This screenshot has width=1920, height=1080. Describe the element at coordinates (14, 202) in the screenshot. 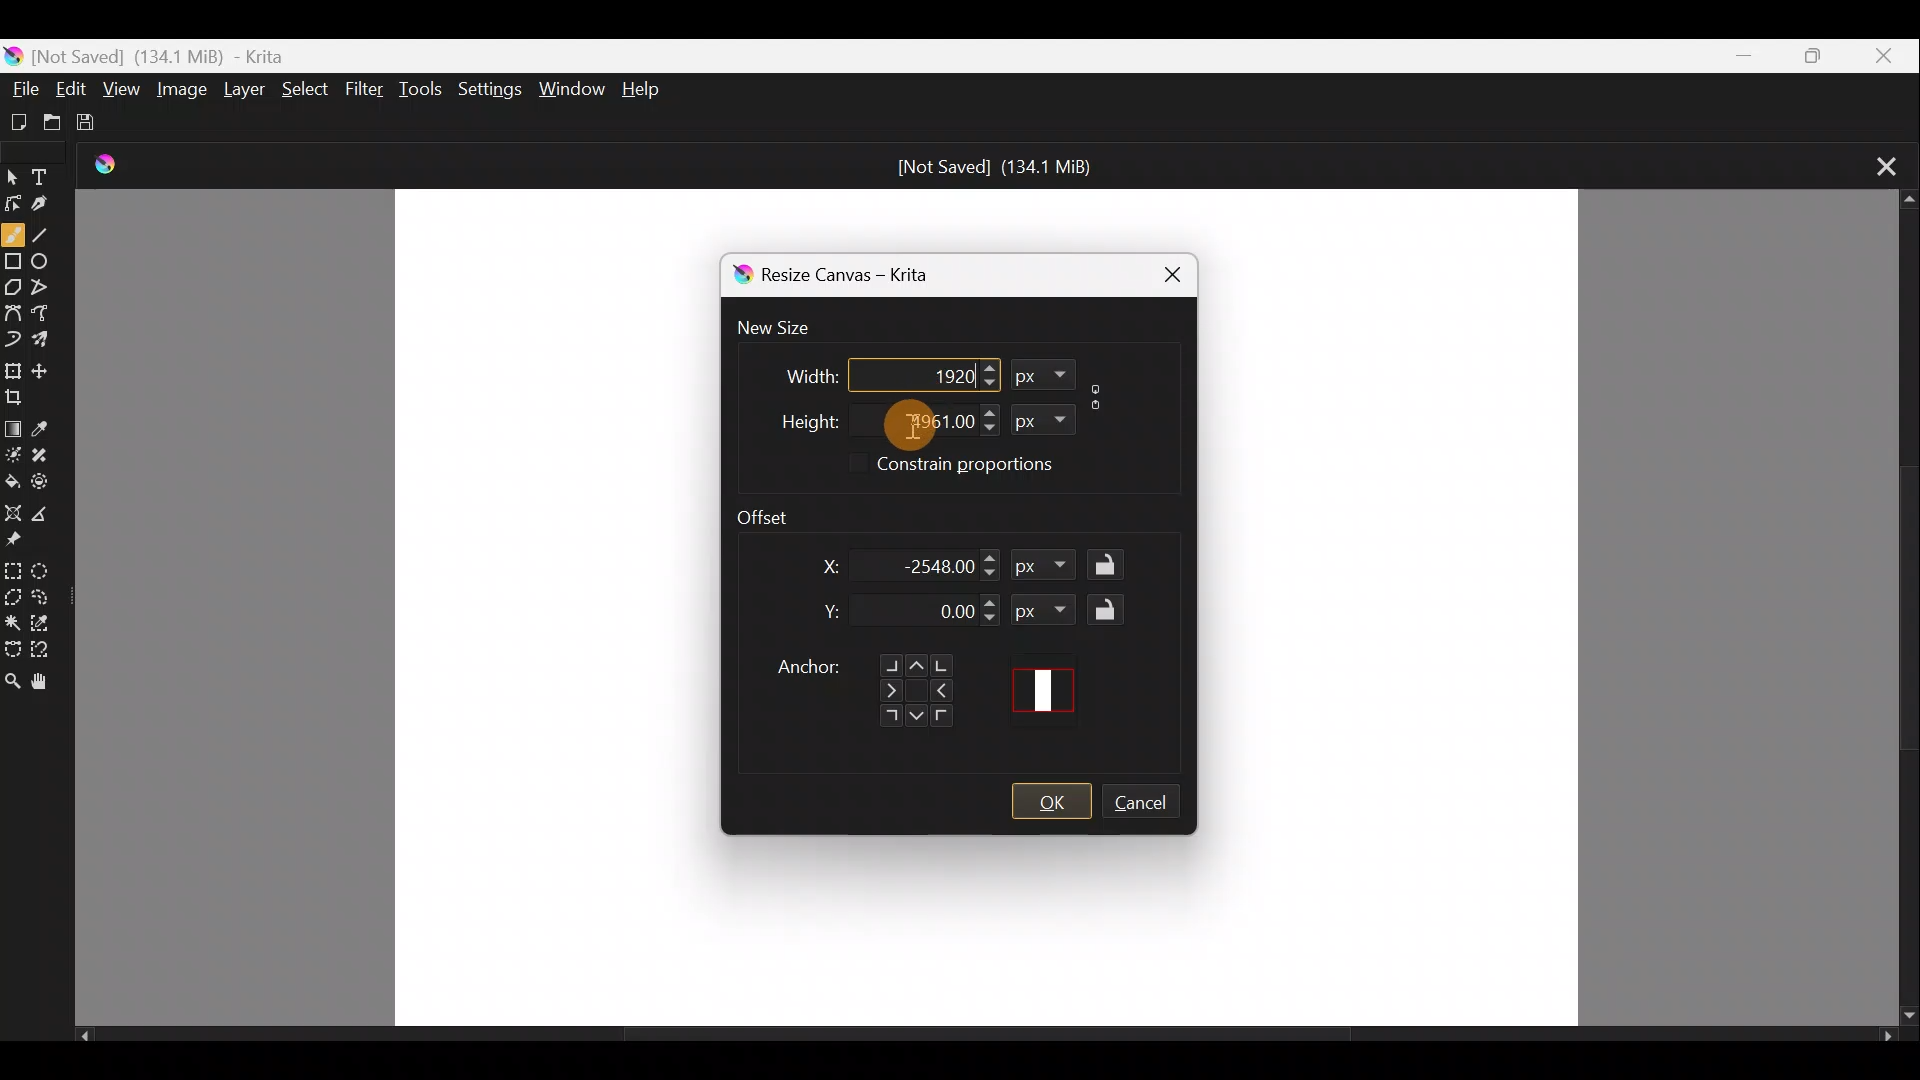

I see `Edit shapes tool` at that location.